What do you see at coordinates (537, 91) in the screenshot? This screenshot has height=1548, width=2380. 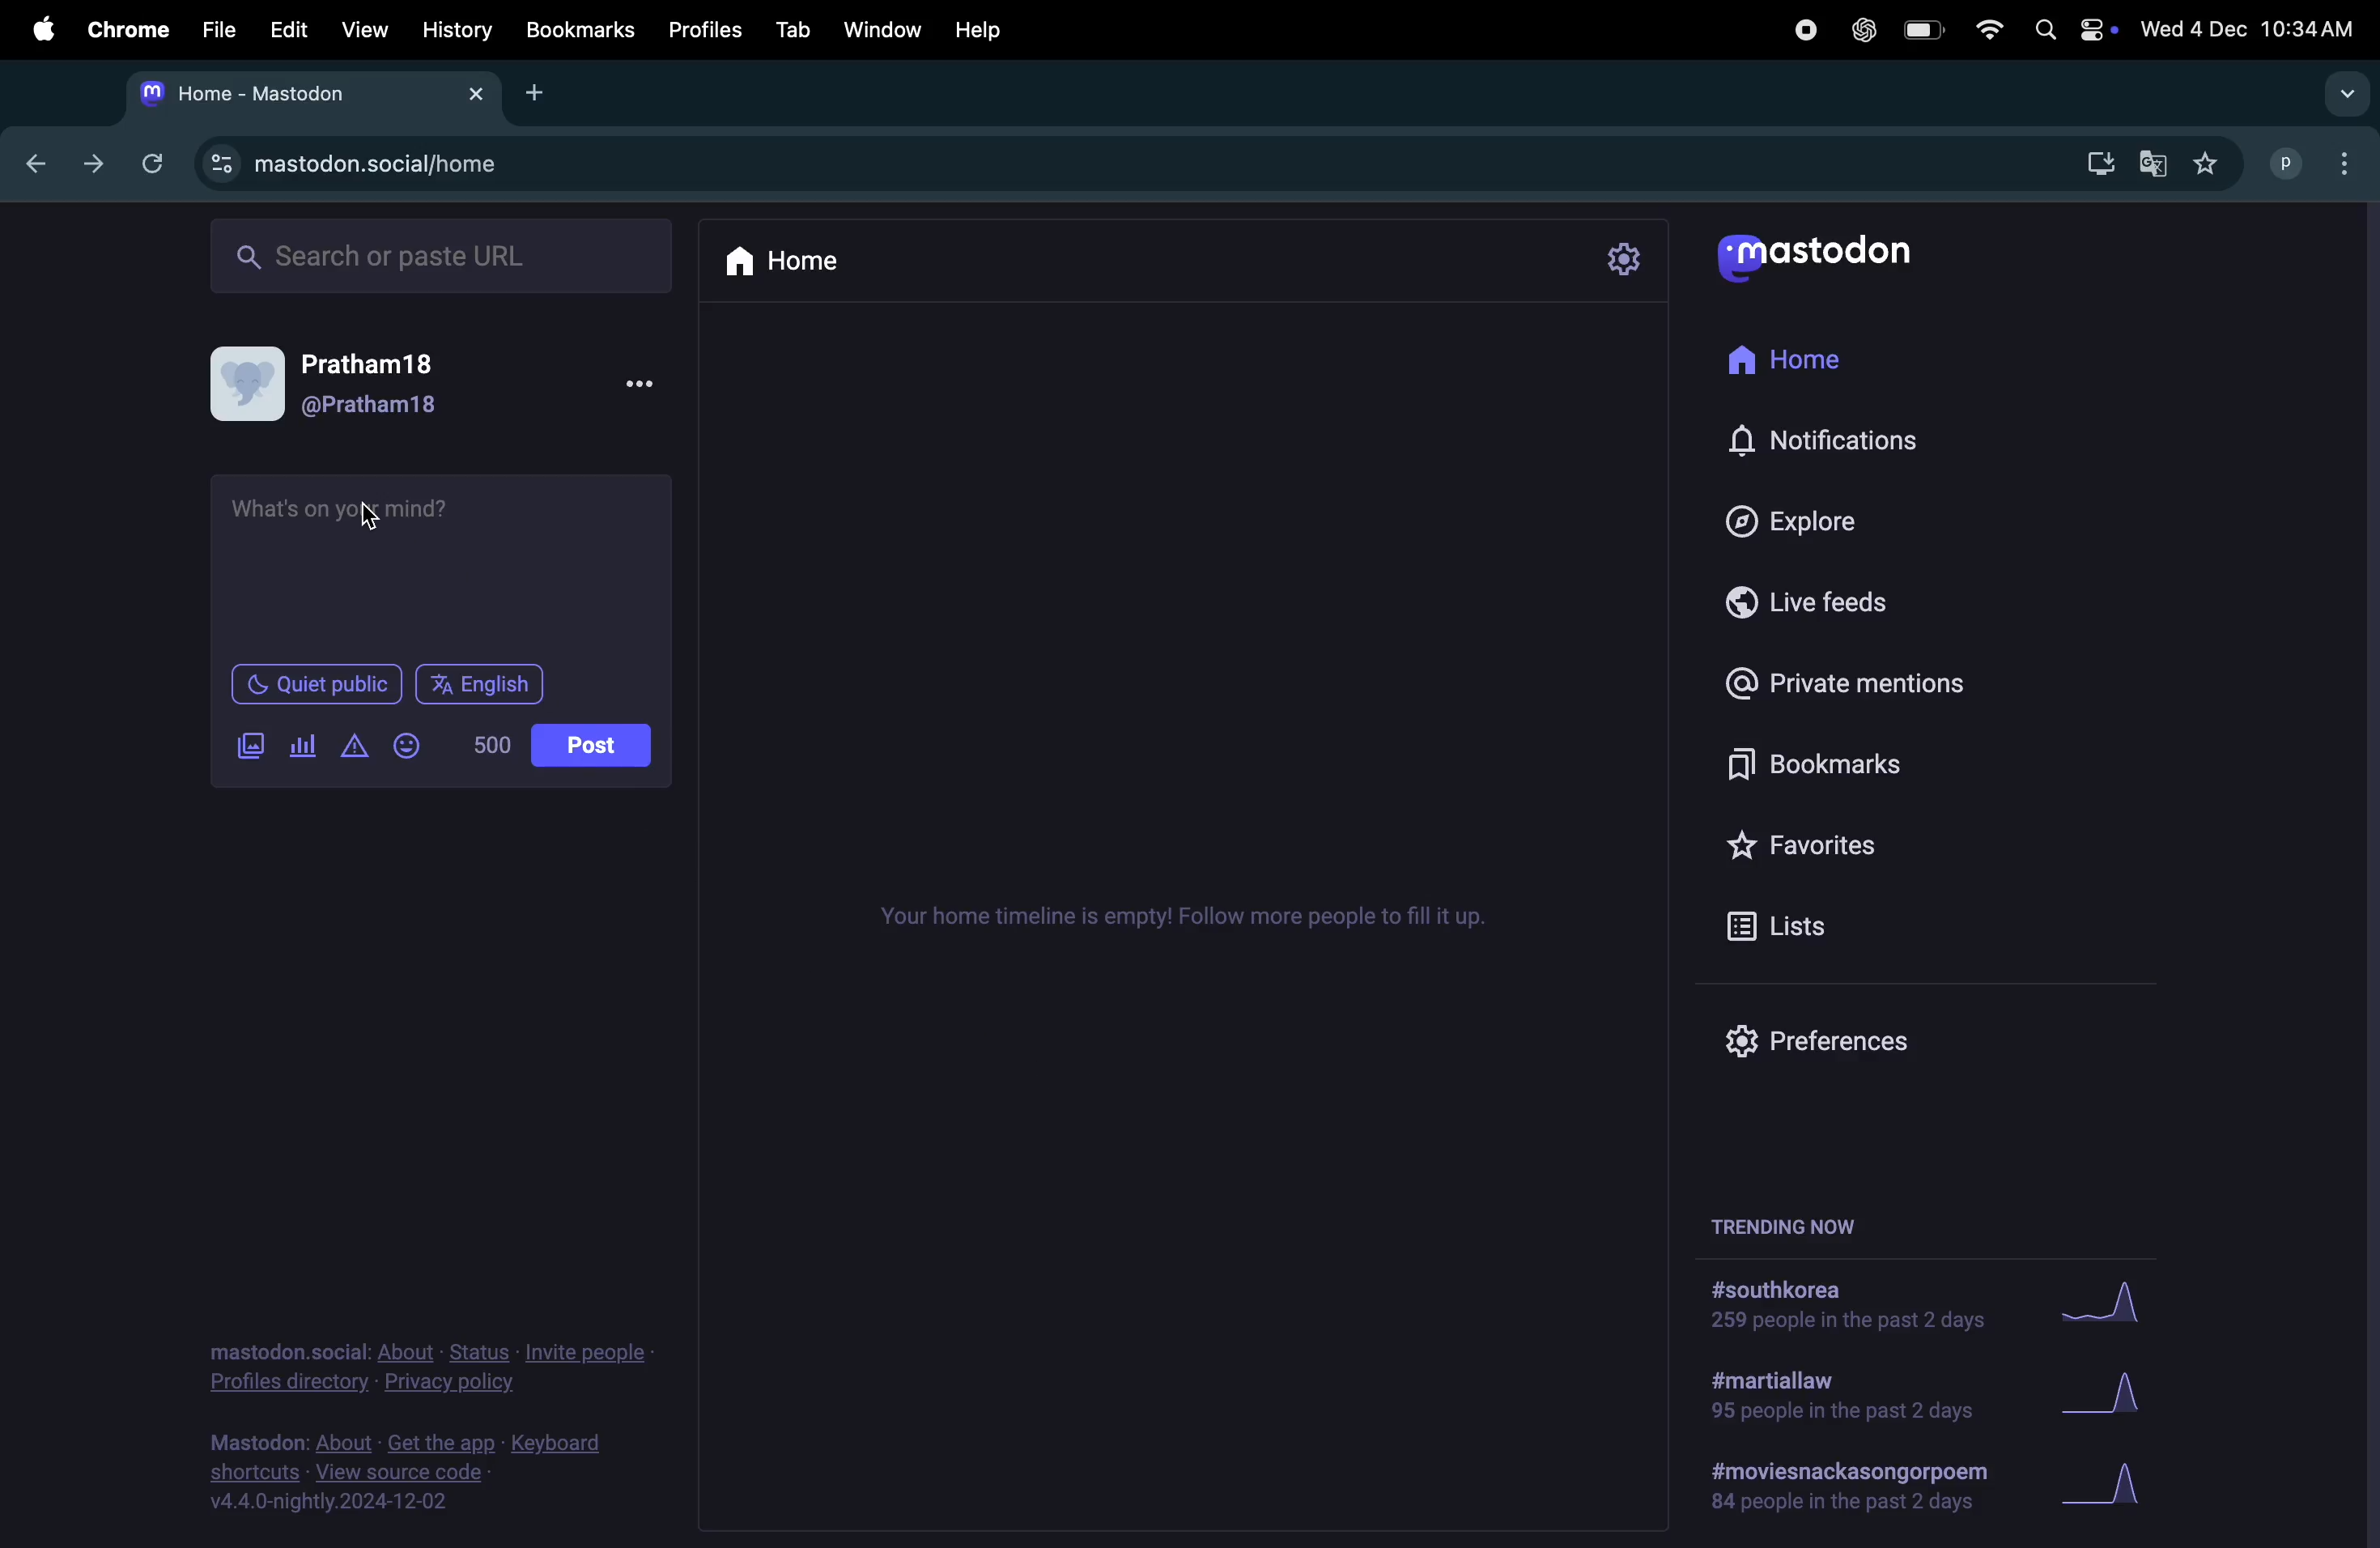 I see `add tab` at bounding box center [537, 91].